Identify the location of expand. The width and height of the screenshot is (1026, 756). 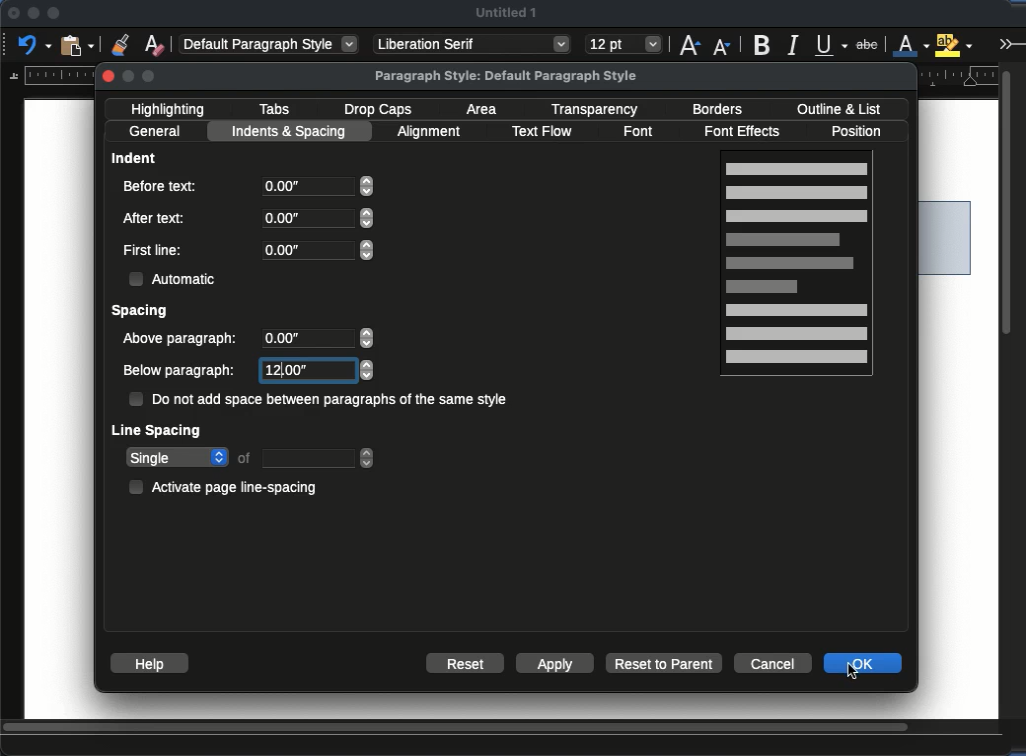
(1009, 43).